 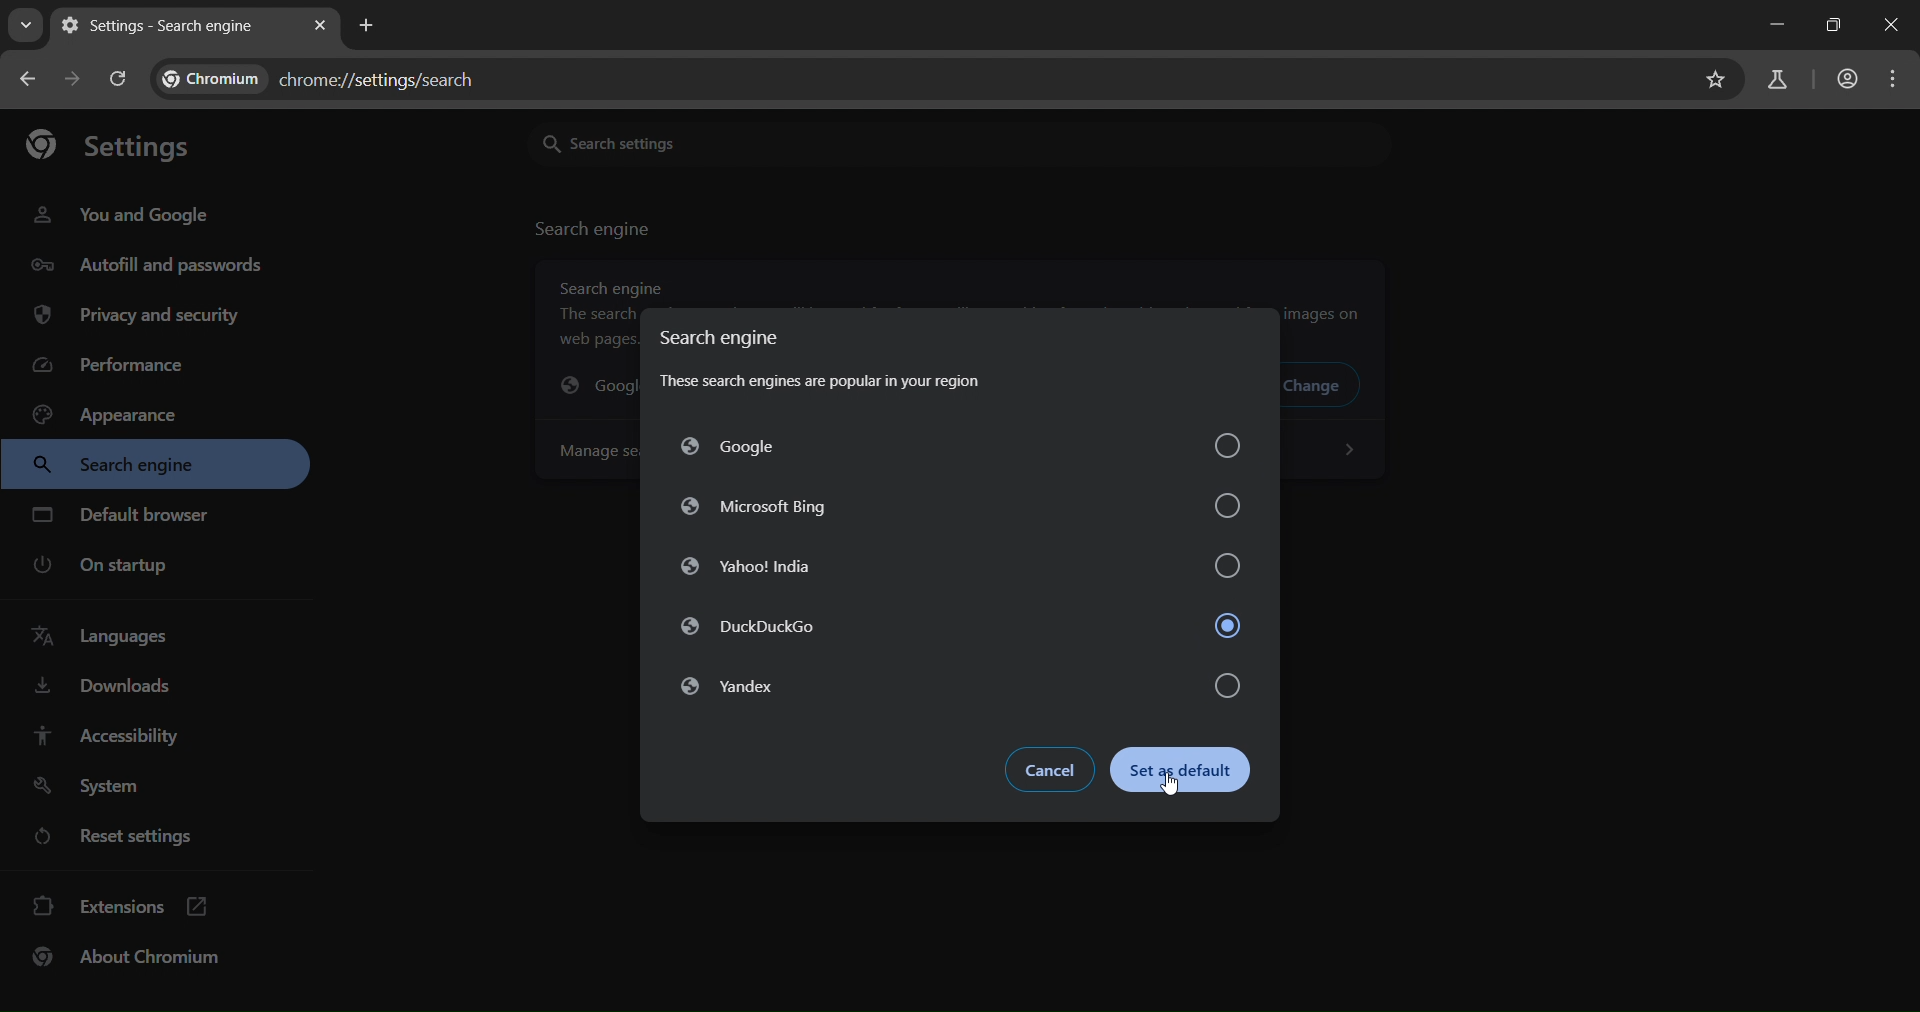 I want to click on search engine, so click(x=125, y=466).